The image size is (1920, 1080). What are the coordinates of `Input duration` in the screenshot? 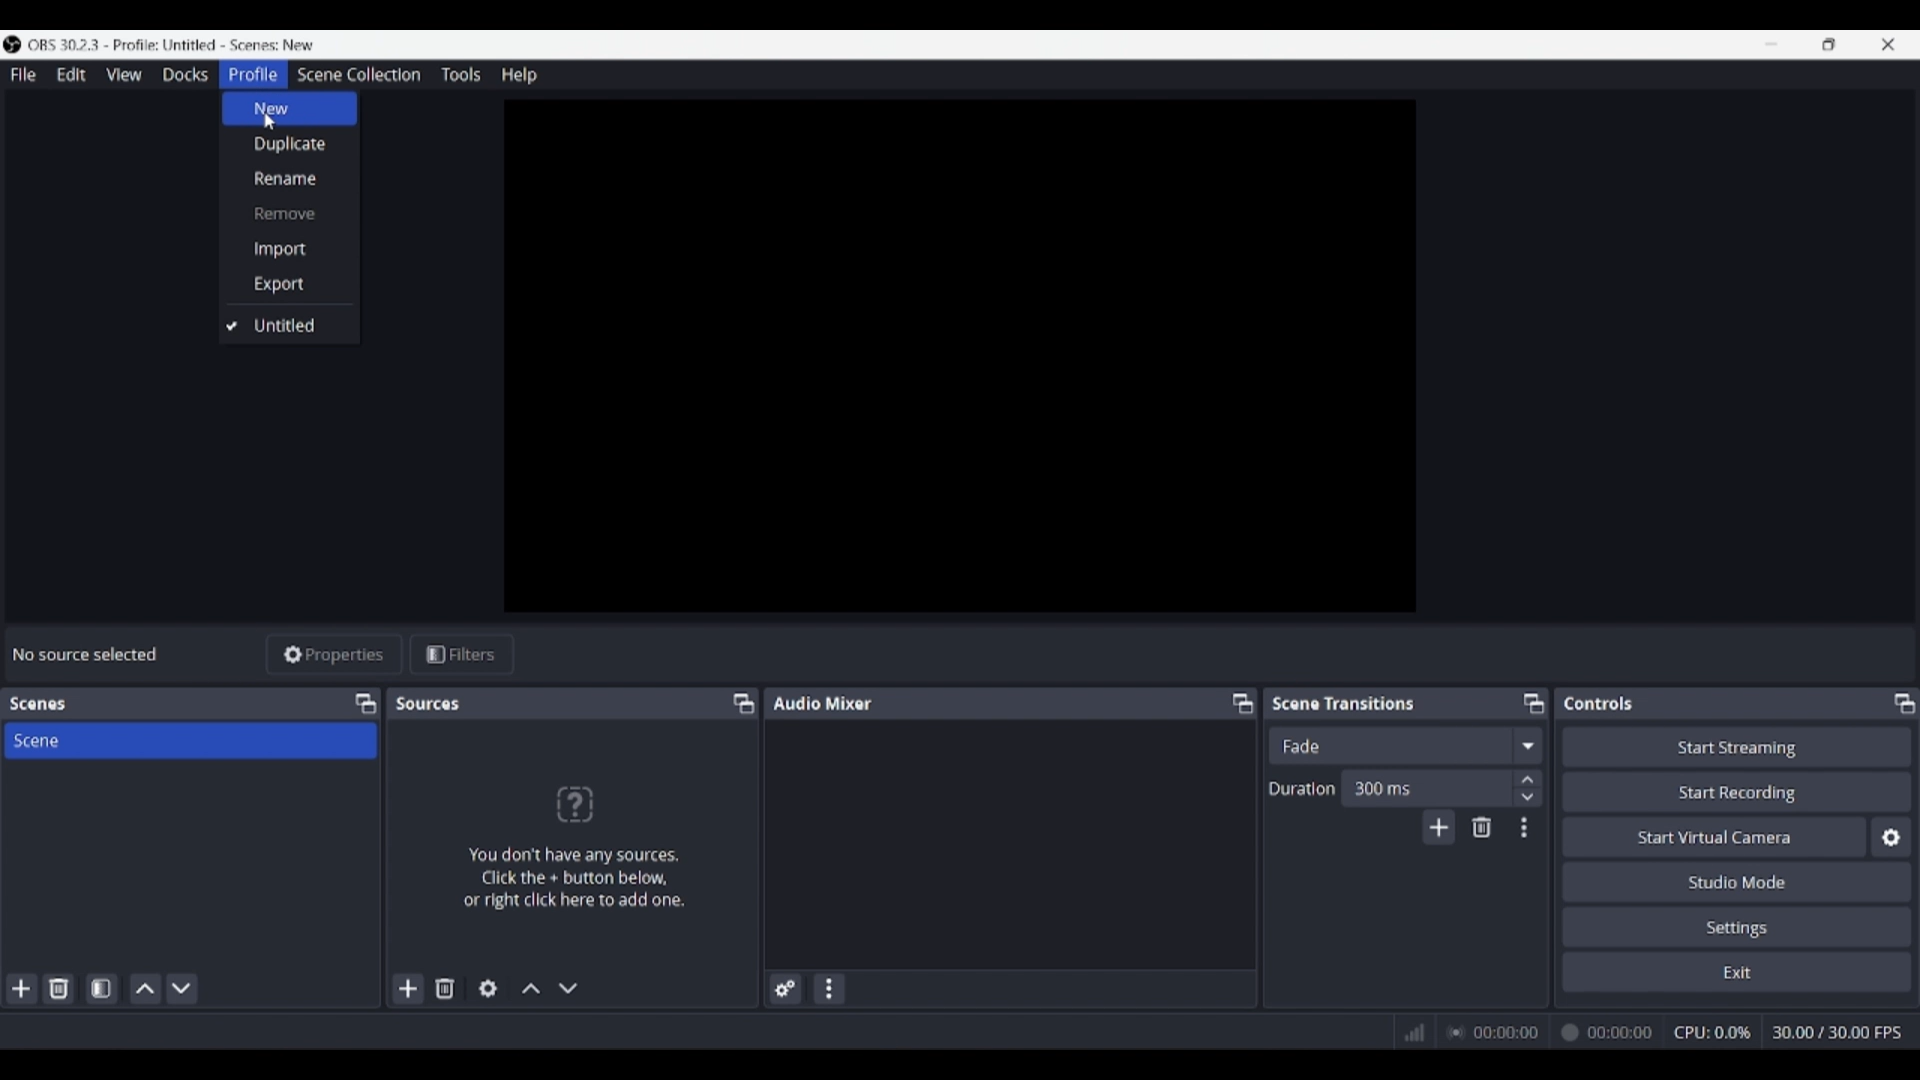 It's located at (1425, 787).